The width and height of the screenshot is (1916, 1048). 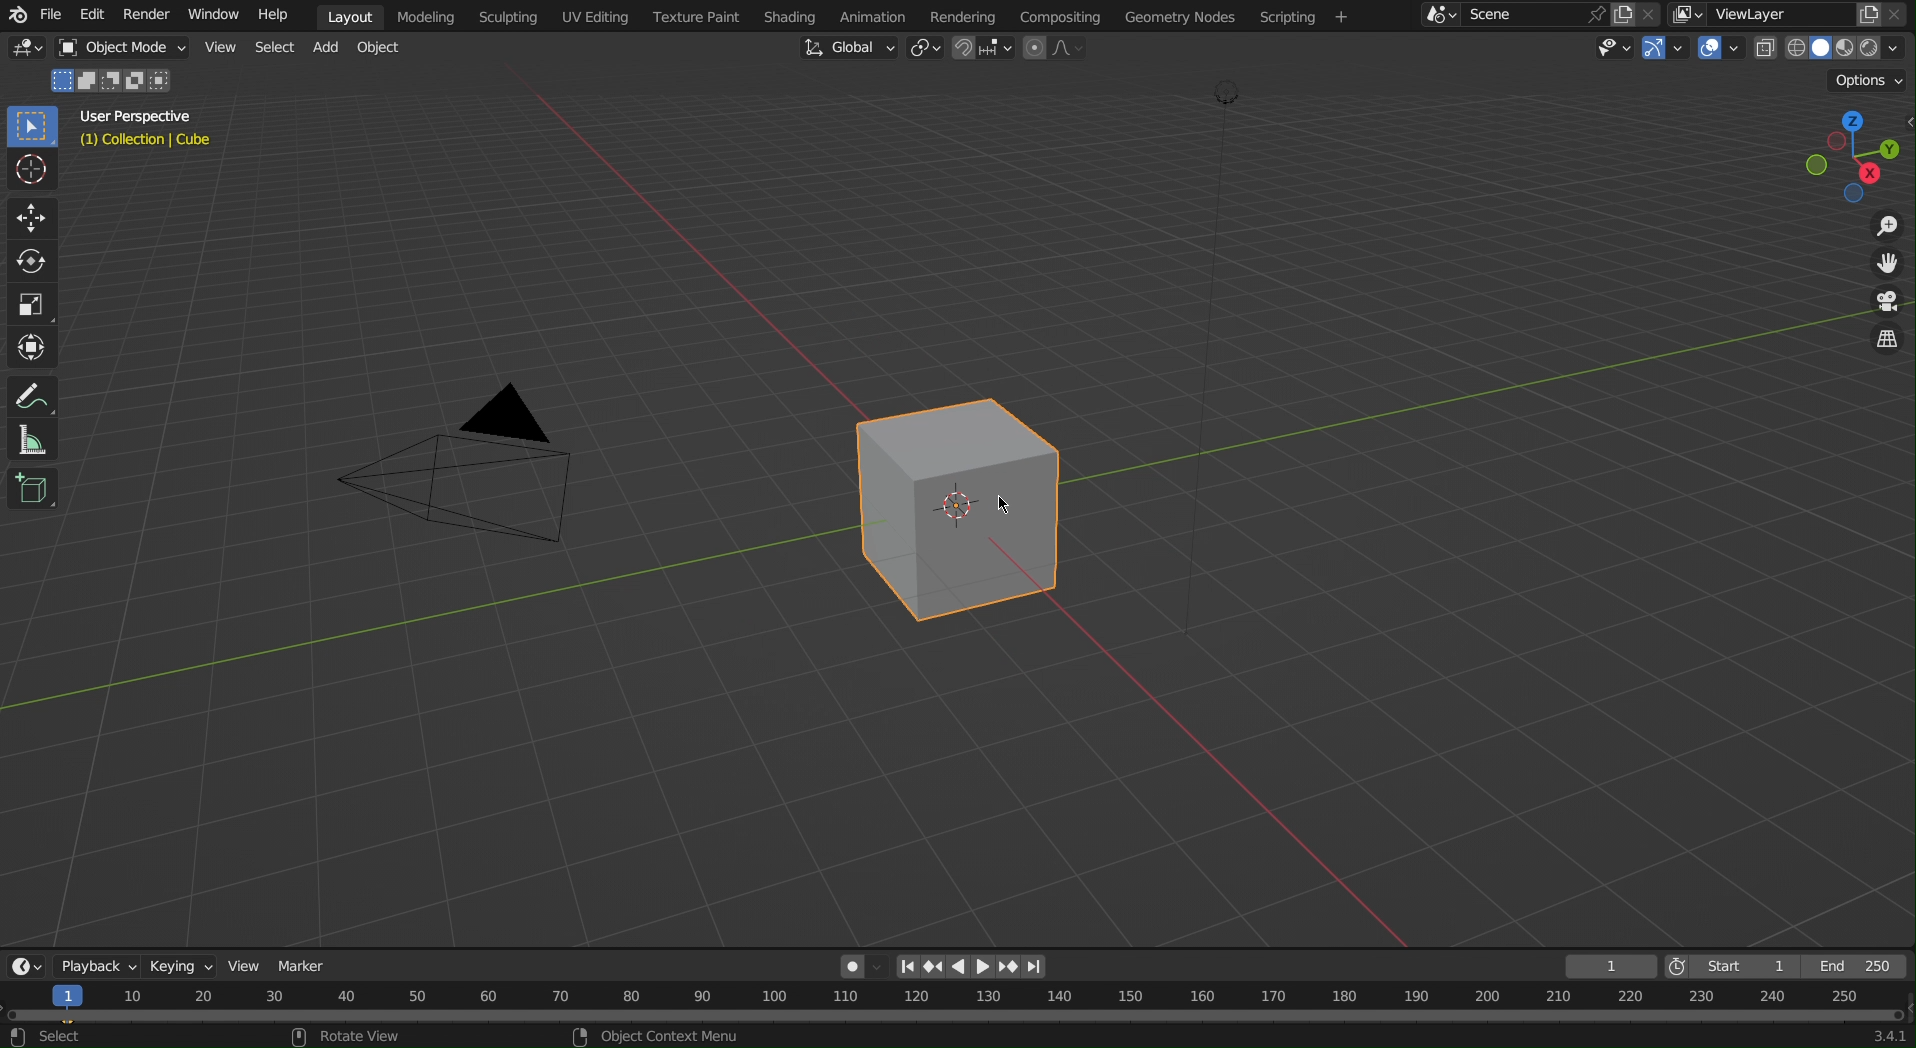 I want to click on Window, so click(x=216, y=17).